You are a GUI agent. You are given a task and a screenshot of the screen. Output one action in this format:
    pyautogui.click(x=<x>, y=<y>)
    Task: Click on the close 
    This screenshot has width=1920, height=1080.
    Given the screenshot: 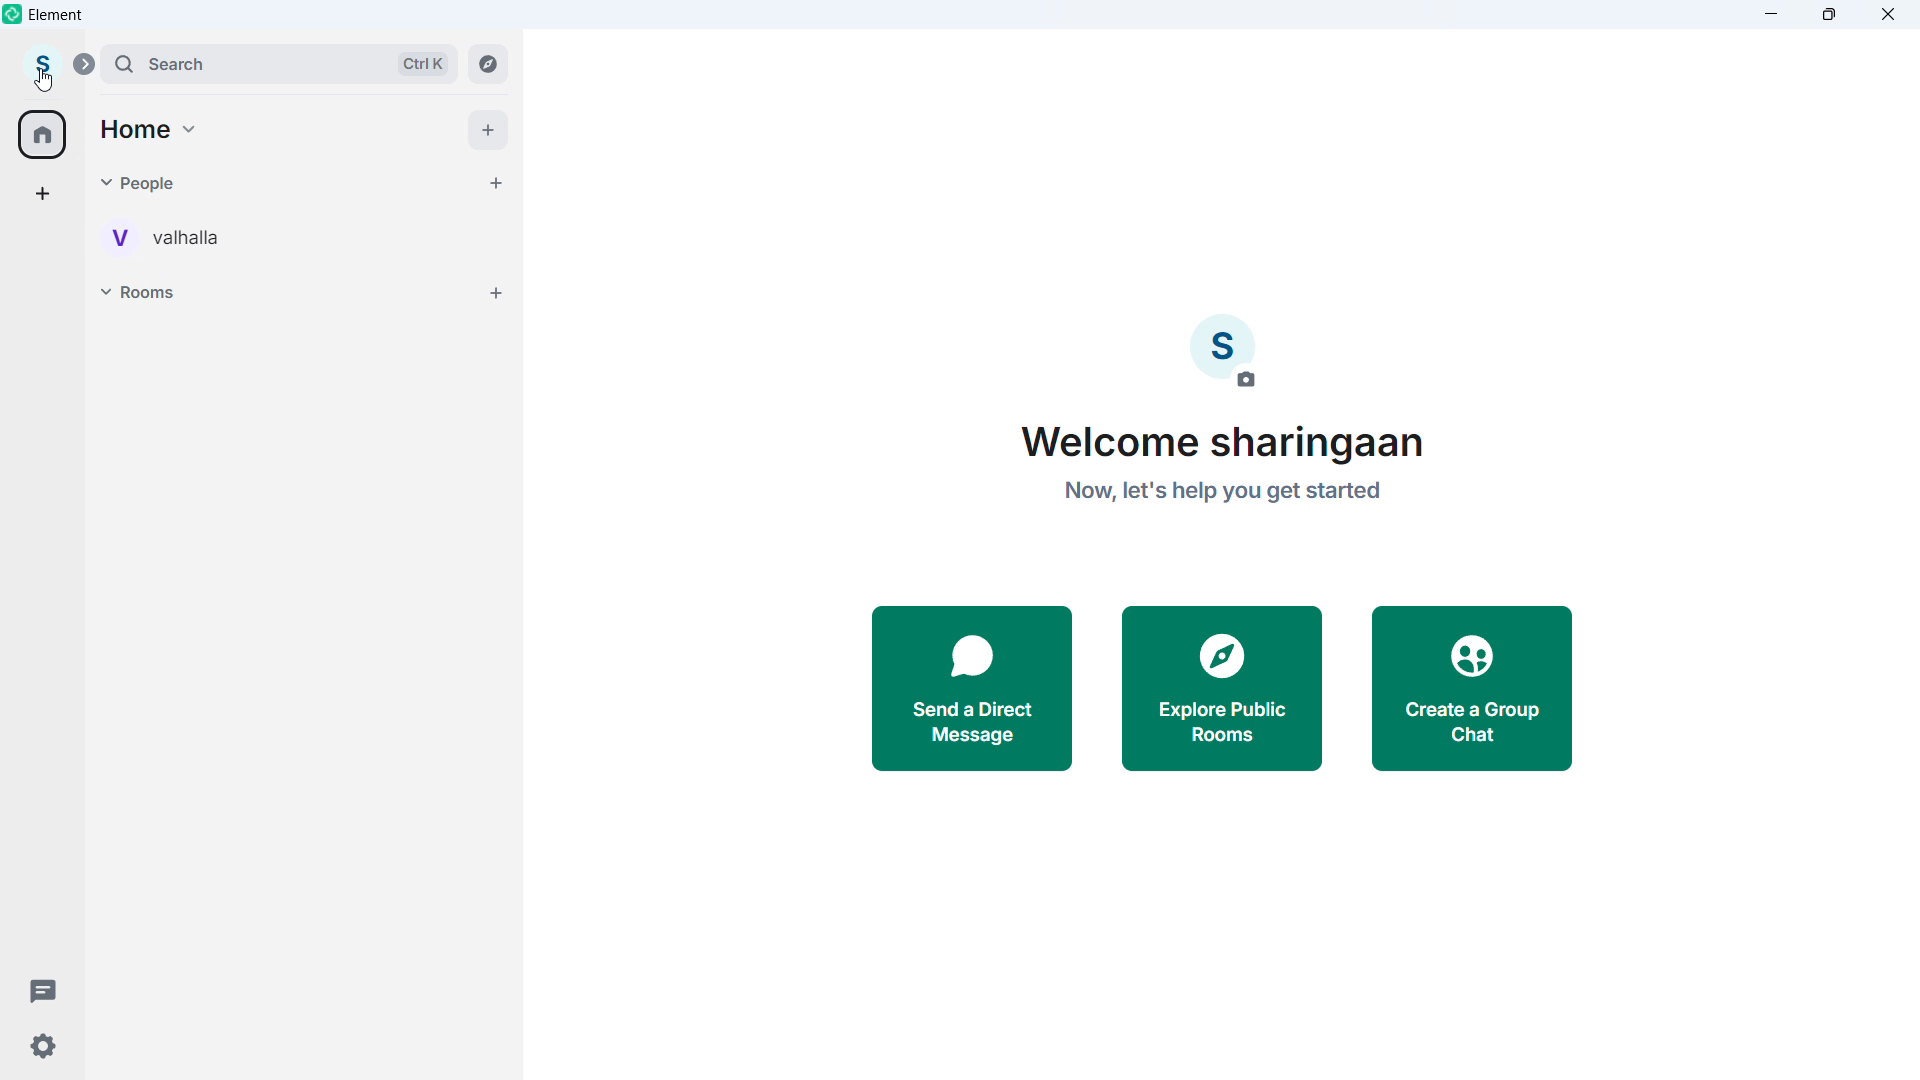 What is the action you would take?
    pyautogui.click(x=1887, y=14)
    